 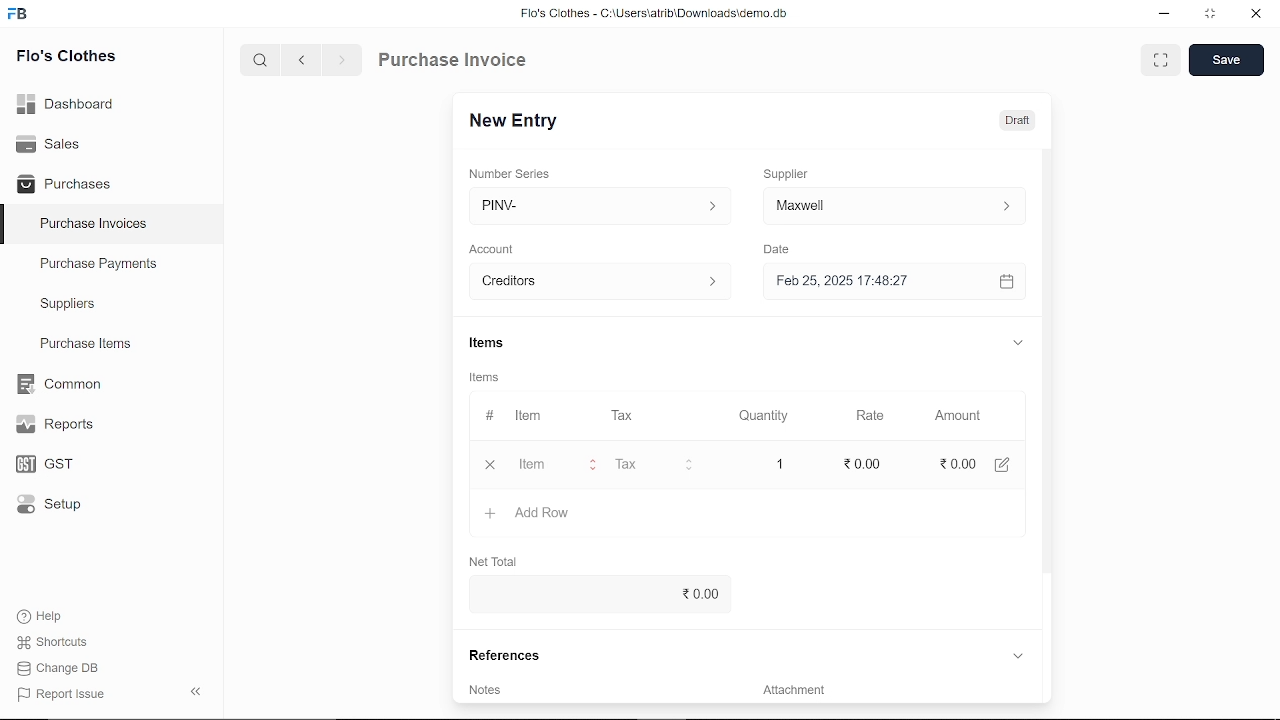 I want to click on input ‘Supplier, so click(x=894, y=204).